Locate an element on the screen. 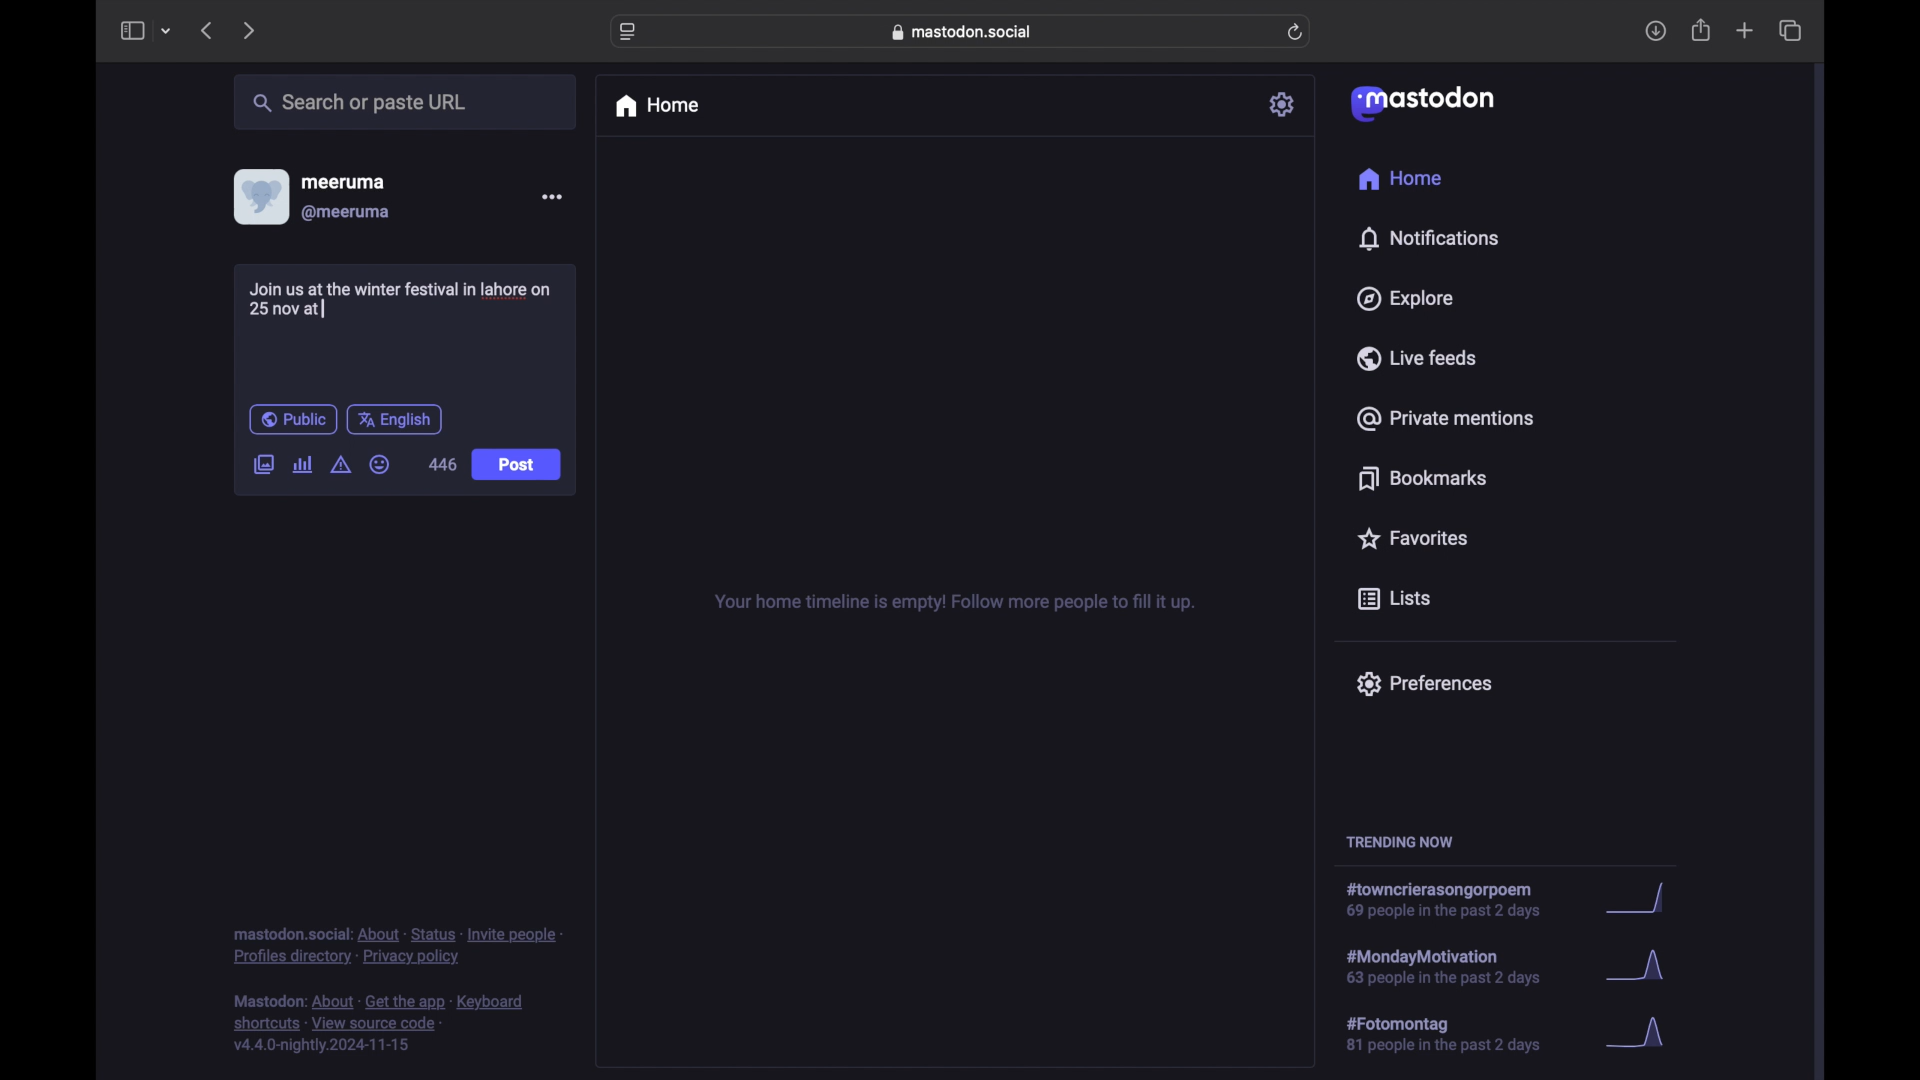  previous is located at coordinates (206, 30).